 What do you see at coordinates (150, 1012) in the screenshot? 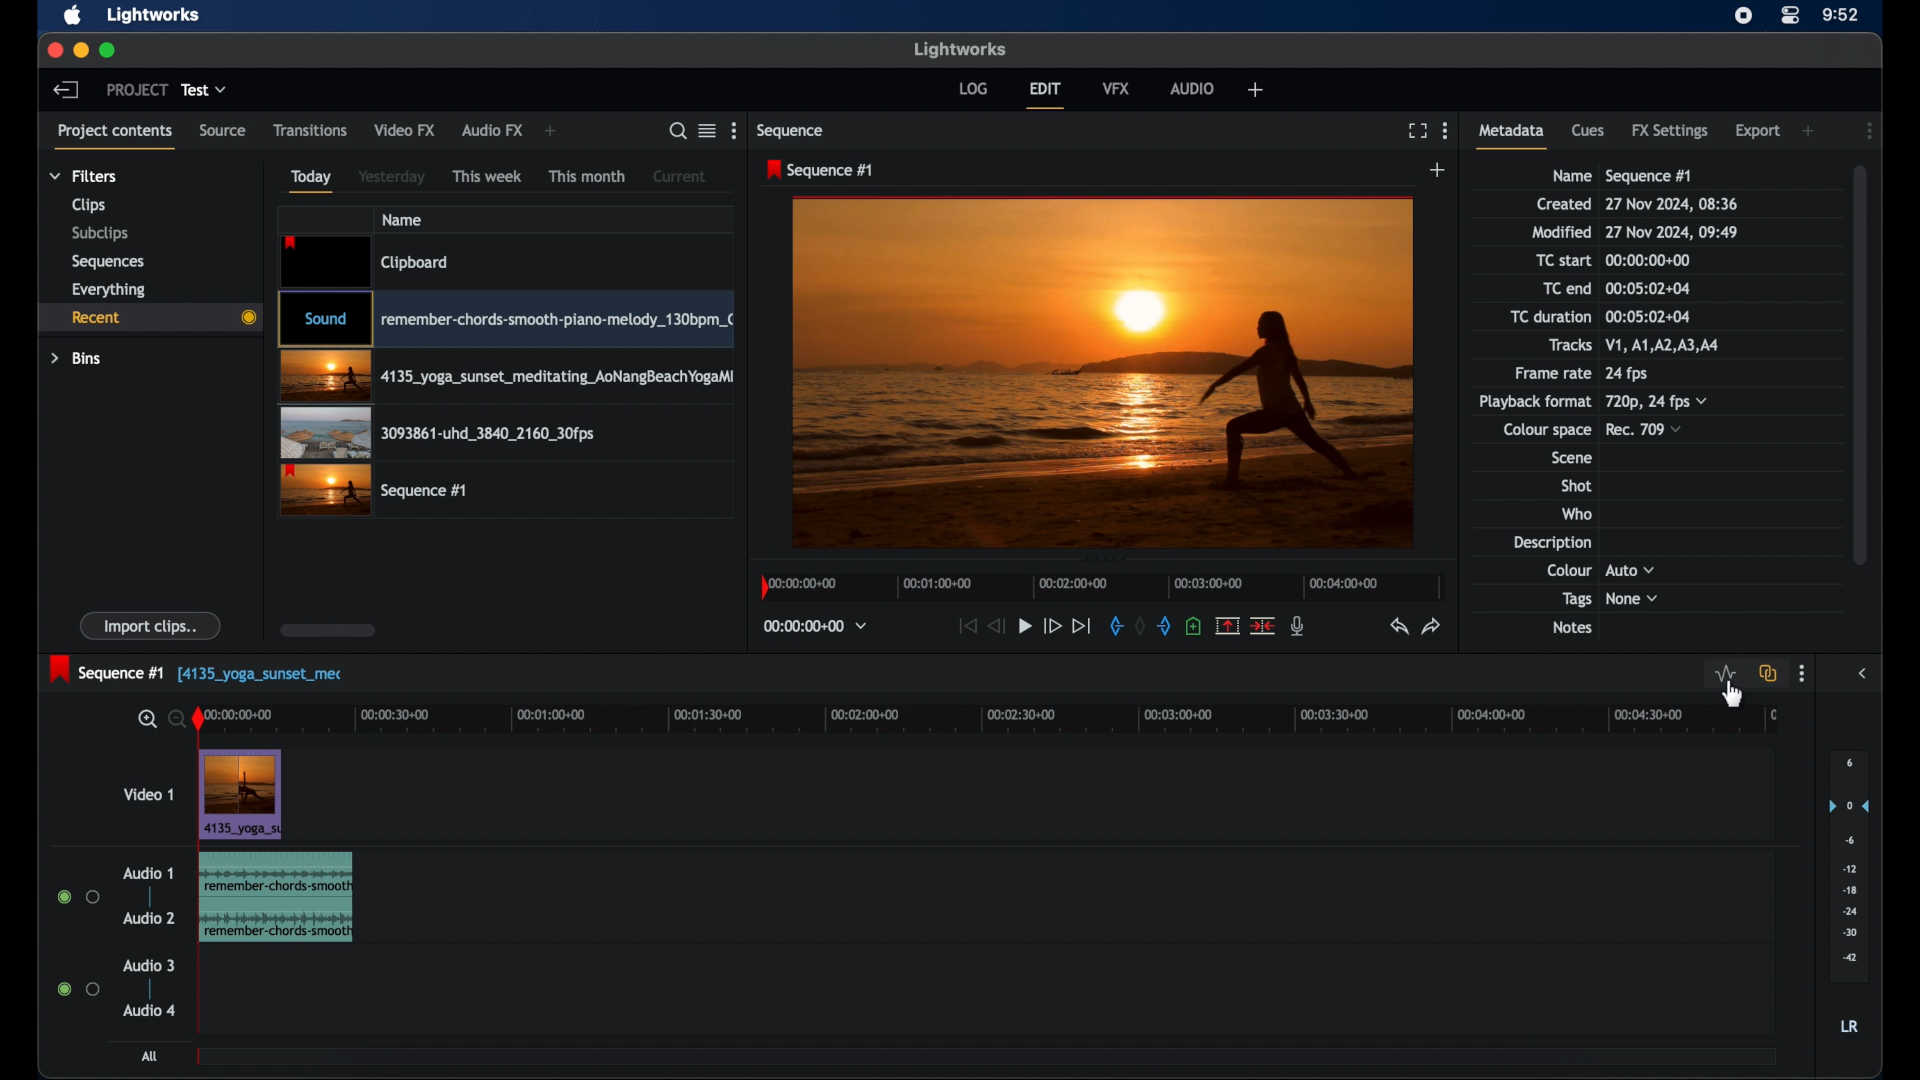
I see `audio 4` at bounding box center [150, 1012].